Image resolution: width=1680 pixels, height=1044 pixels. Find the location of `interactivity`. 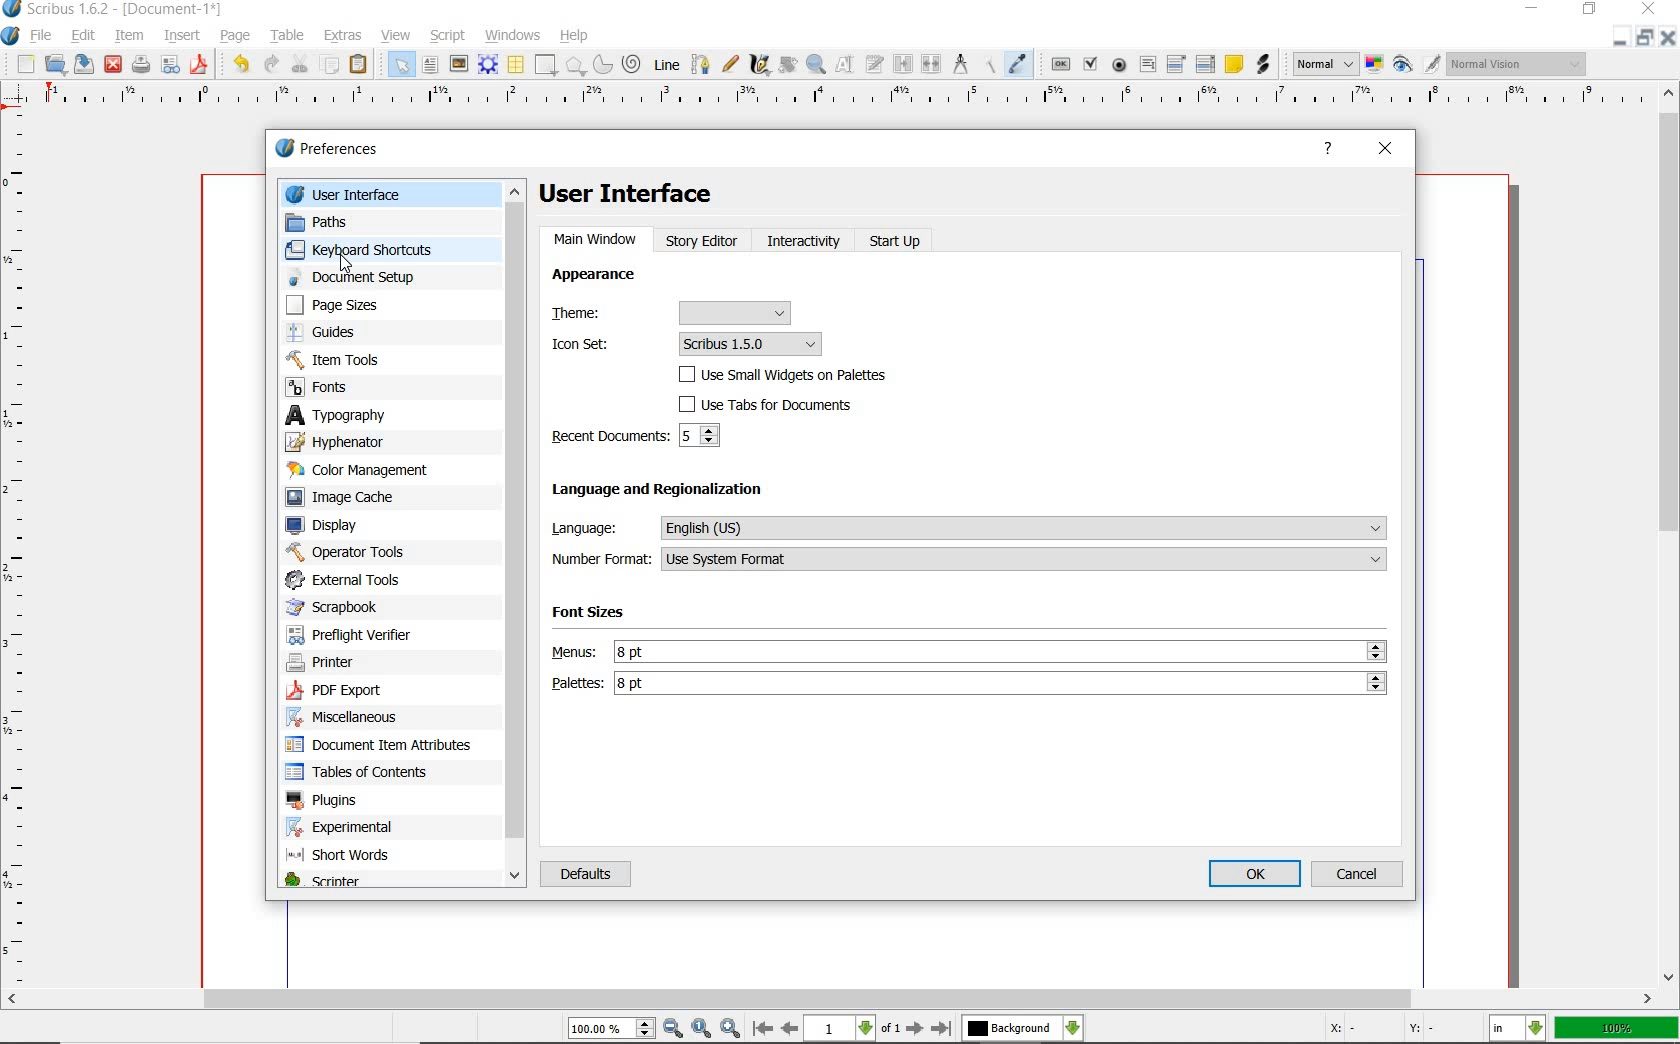

interactivity is located at coordinates (803, 242).